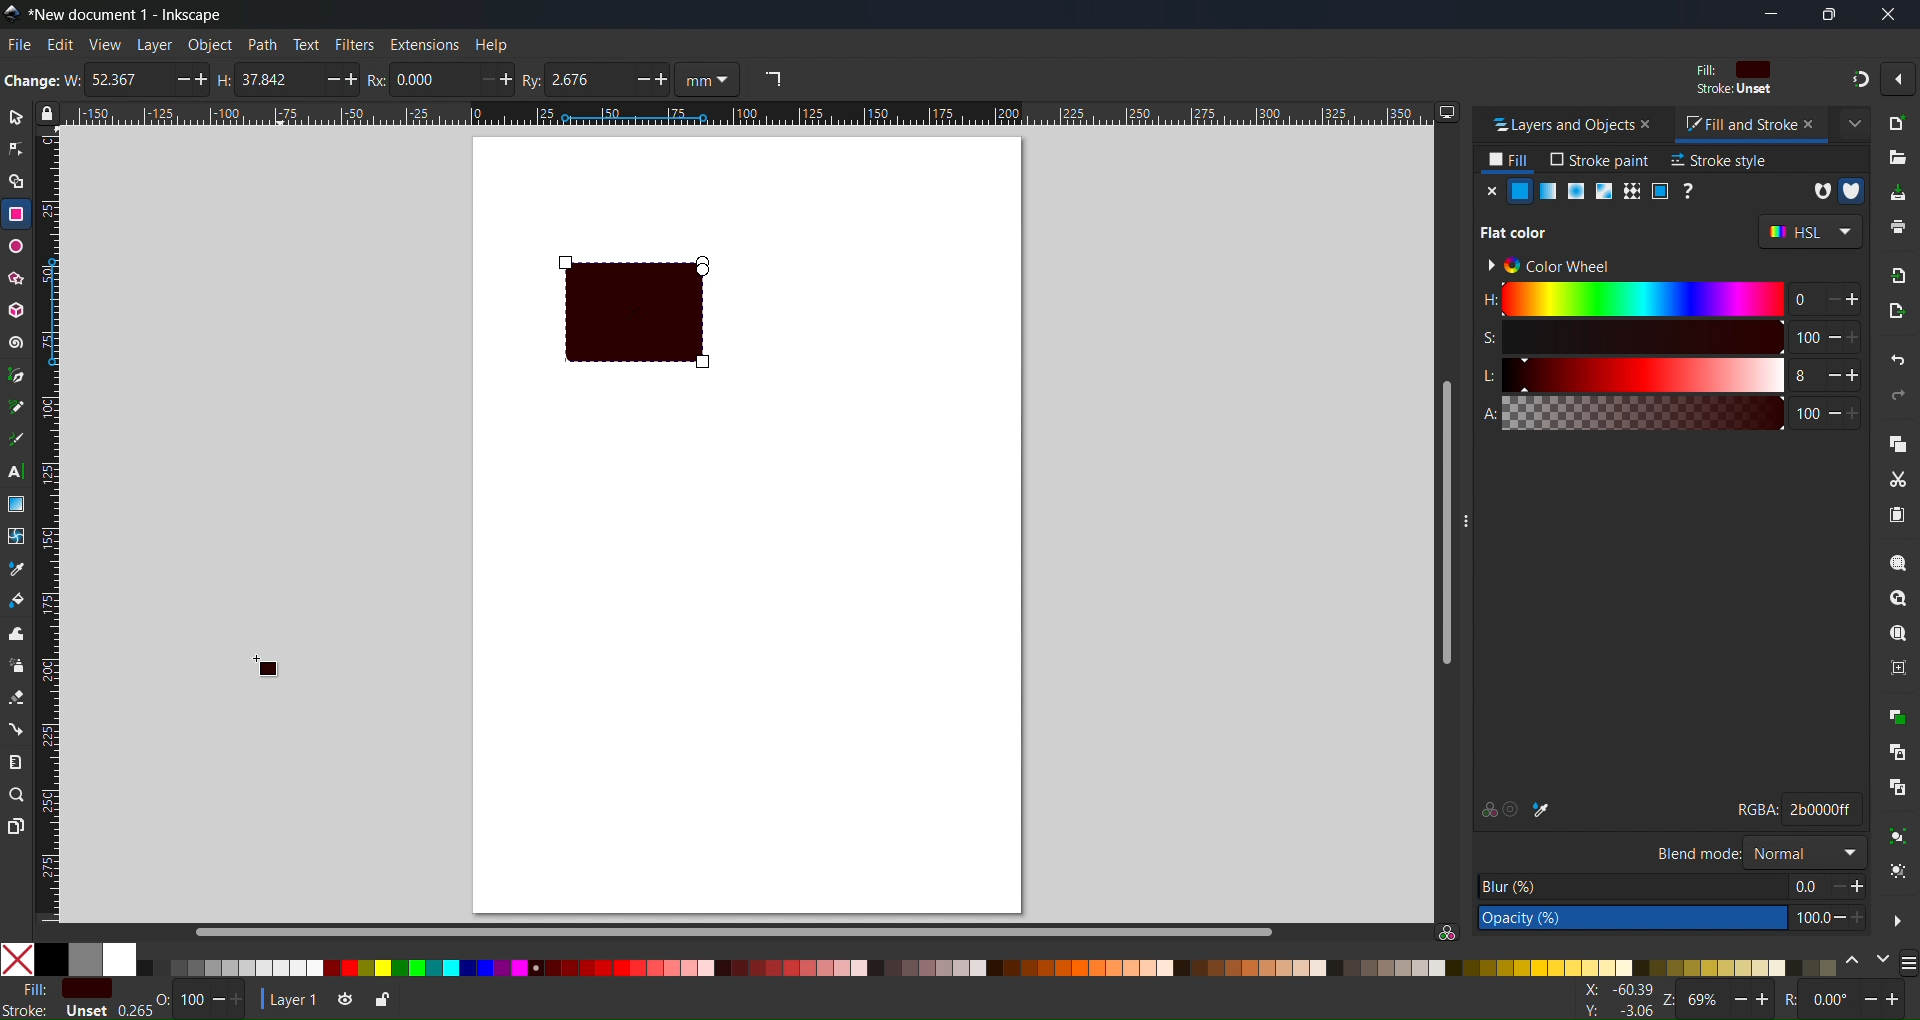  I want to click on Pick colors of image, so click(1543, 809).